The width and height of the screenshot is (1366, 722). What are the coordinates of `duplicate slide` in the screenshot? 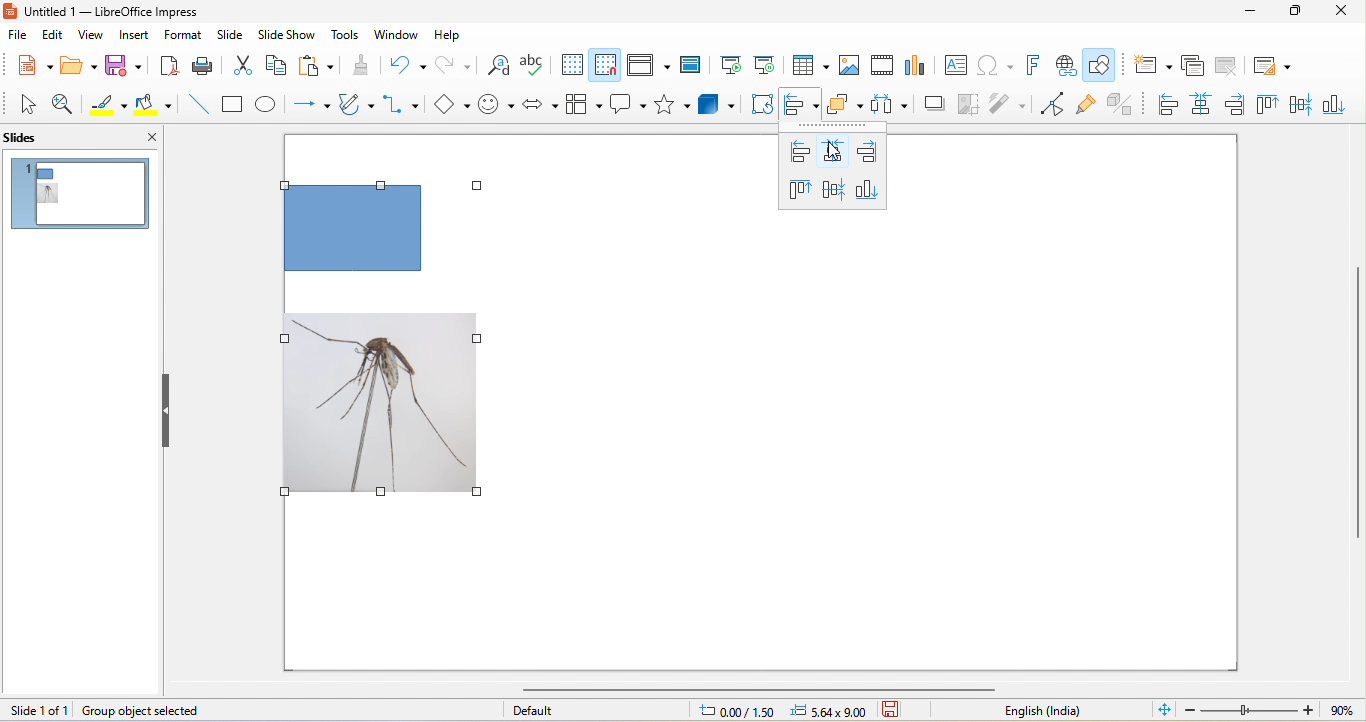 It's located at (1186, 66).